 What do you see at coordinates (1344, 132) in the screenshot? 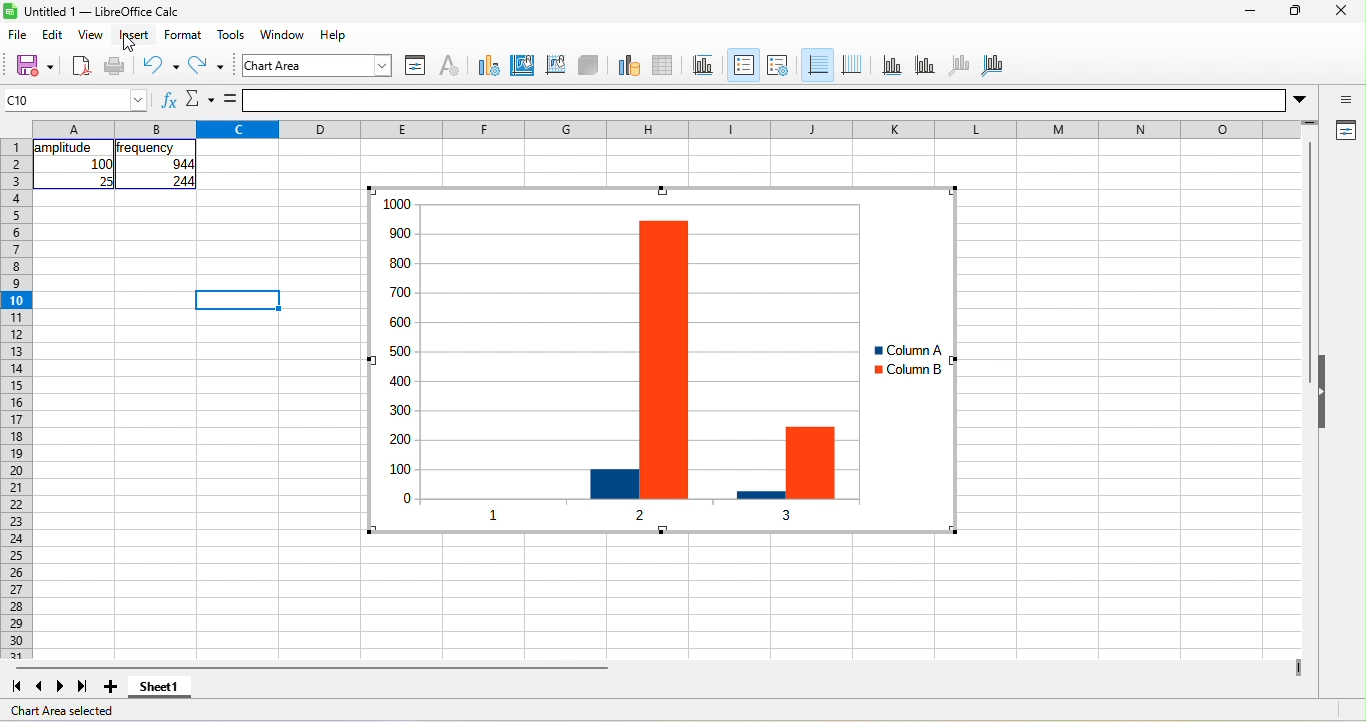
I see `properties` at bounding box center [1344, 132].